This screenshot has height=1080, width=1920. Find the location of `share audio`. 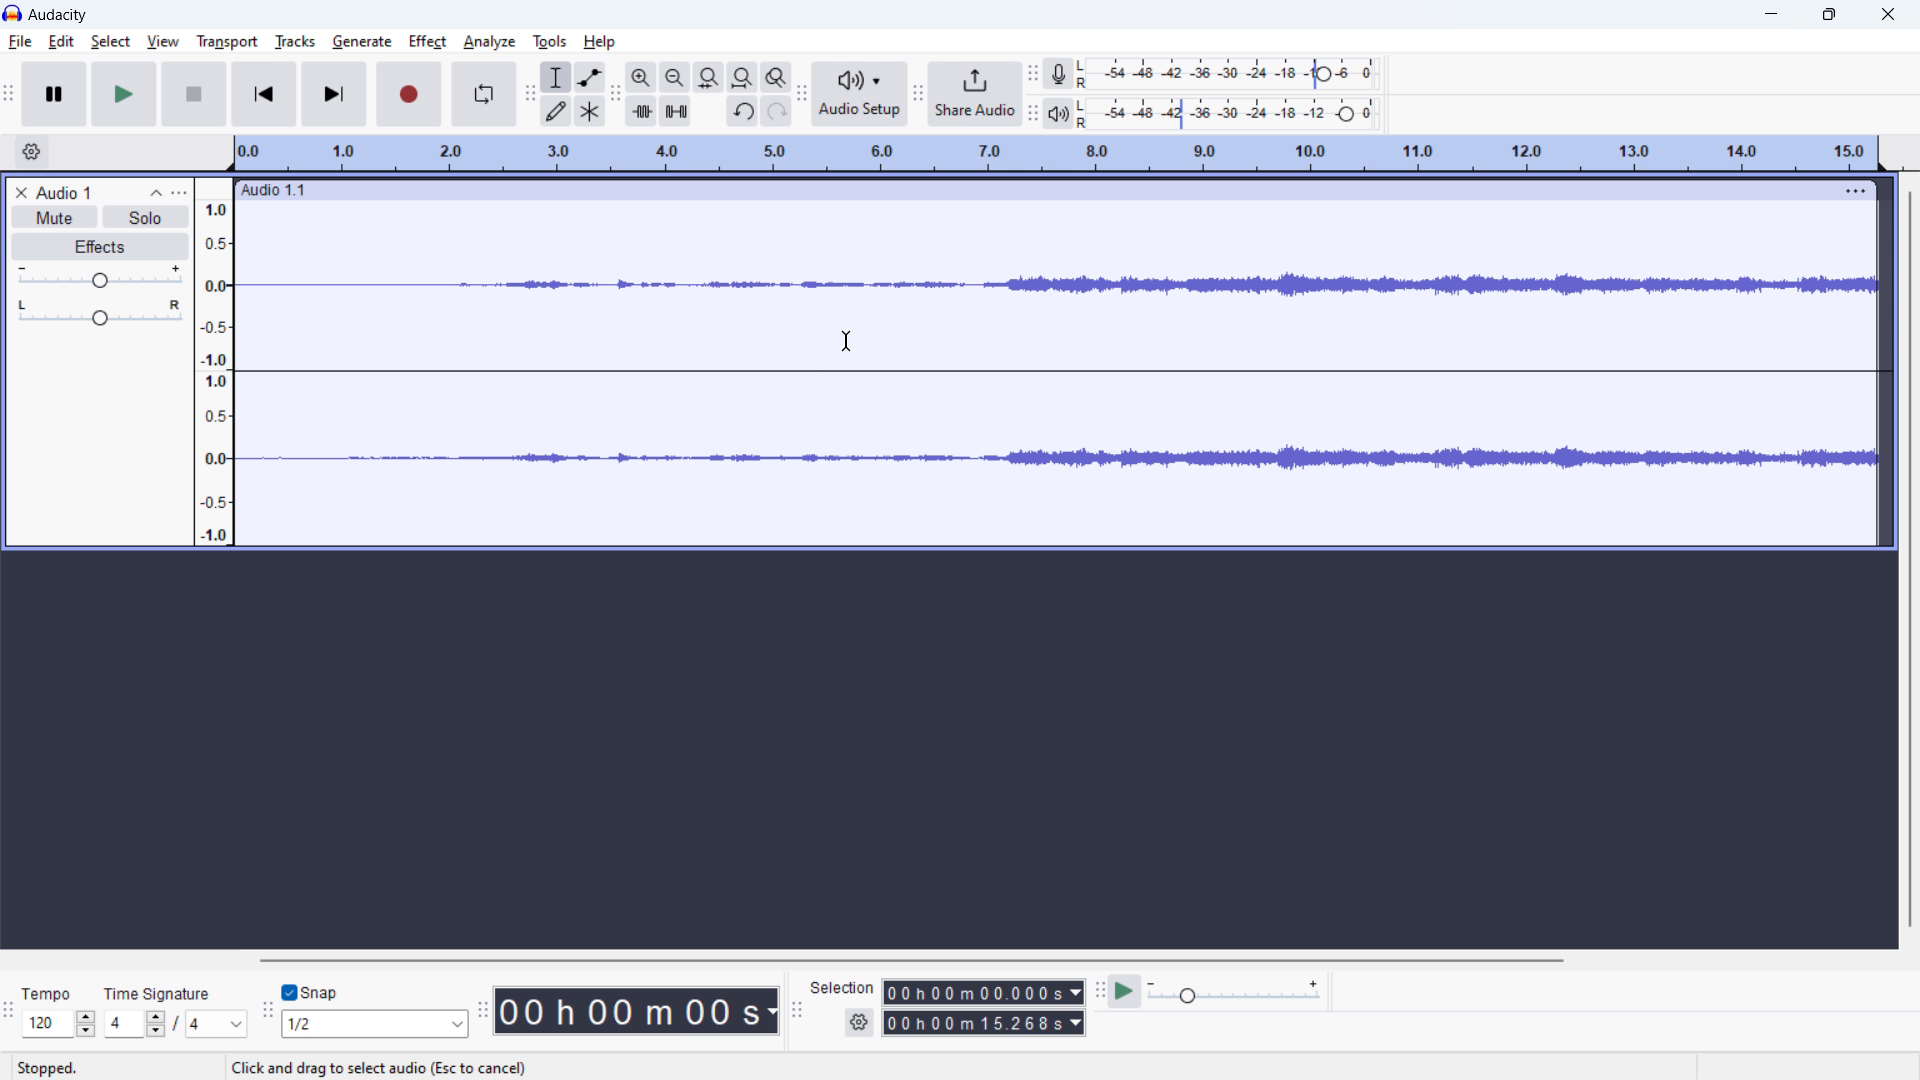

share audio is located at coordinates (976, 94).